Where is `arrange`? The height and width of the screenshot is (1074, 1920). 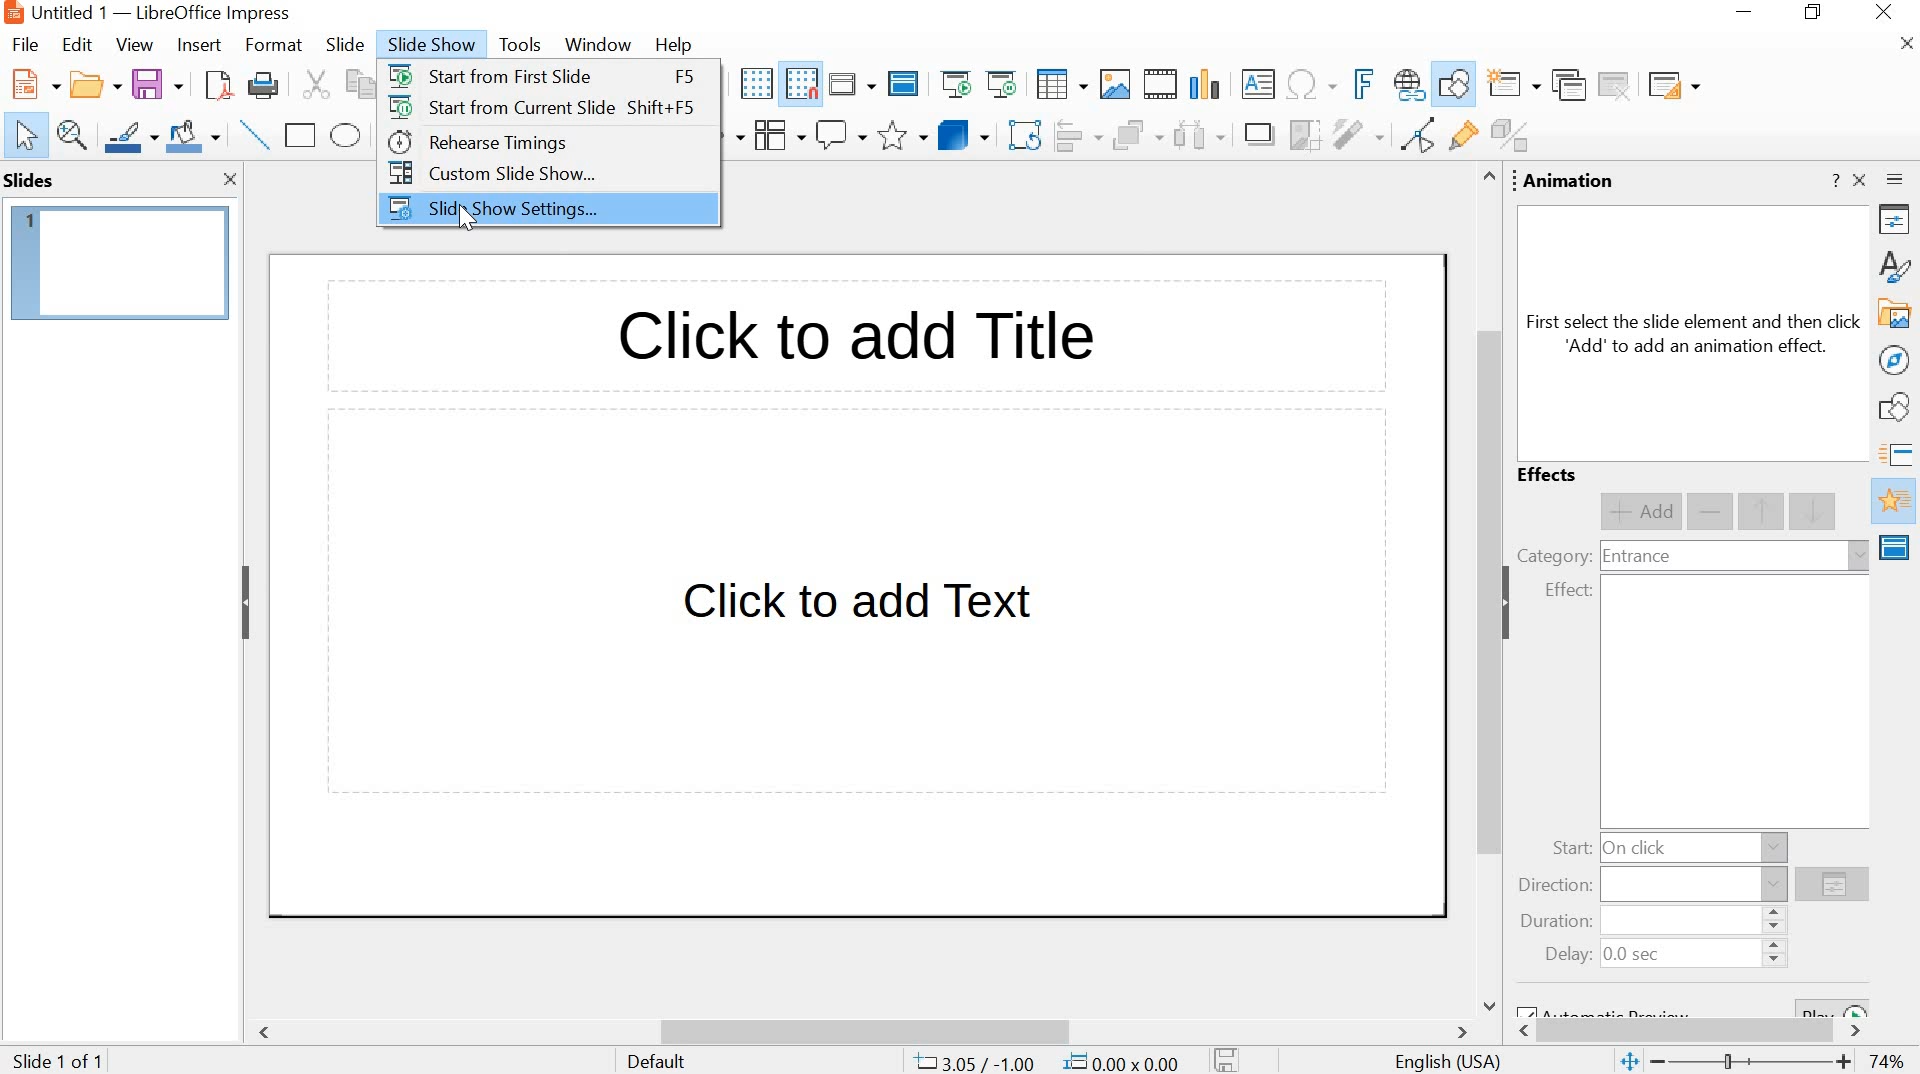
arrange is located at coordinates (1135, 137).